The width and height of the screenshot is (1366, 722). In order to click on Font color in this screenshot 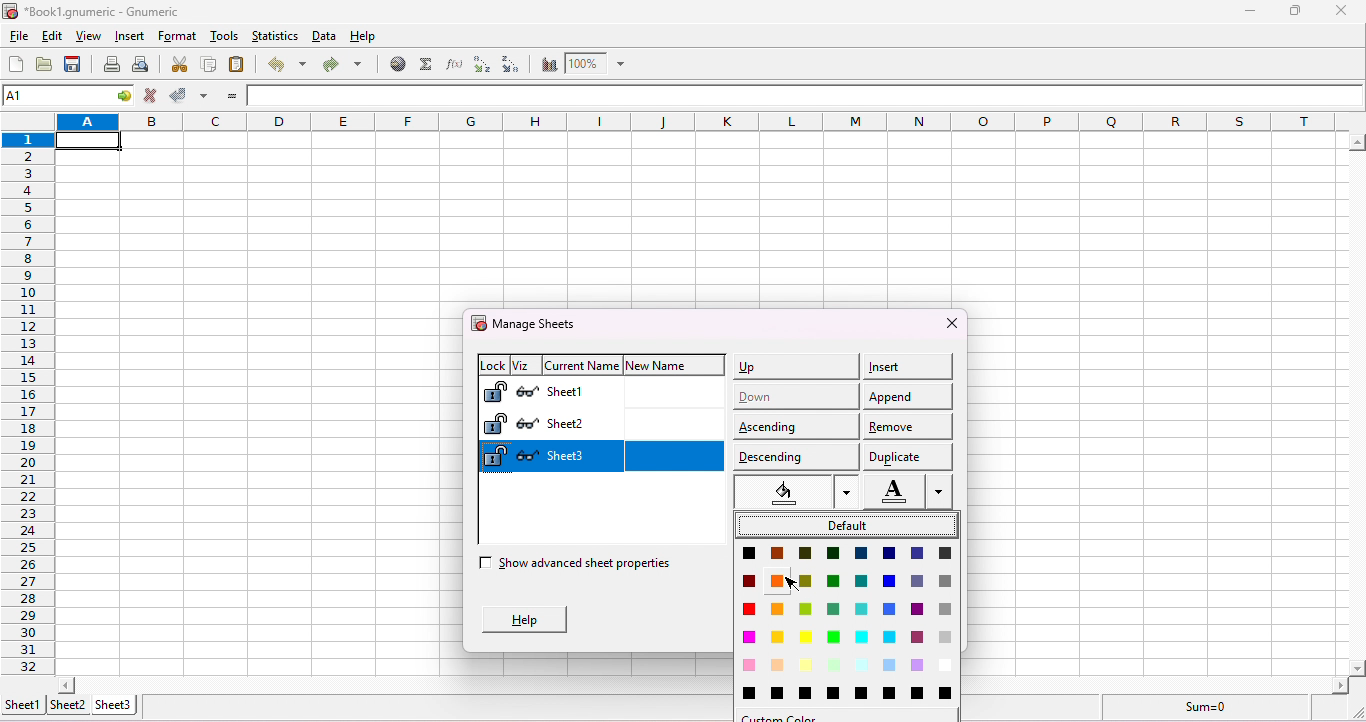, I will do `click(911, 491)`.